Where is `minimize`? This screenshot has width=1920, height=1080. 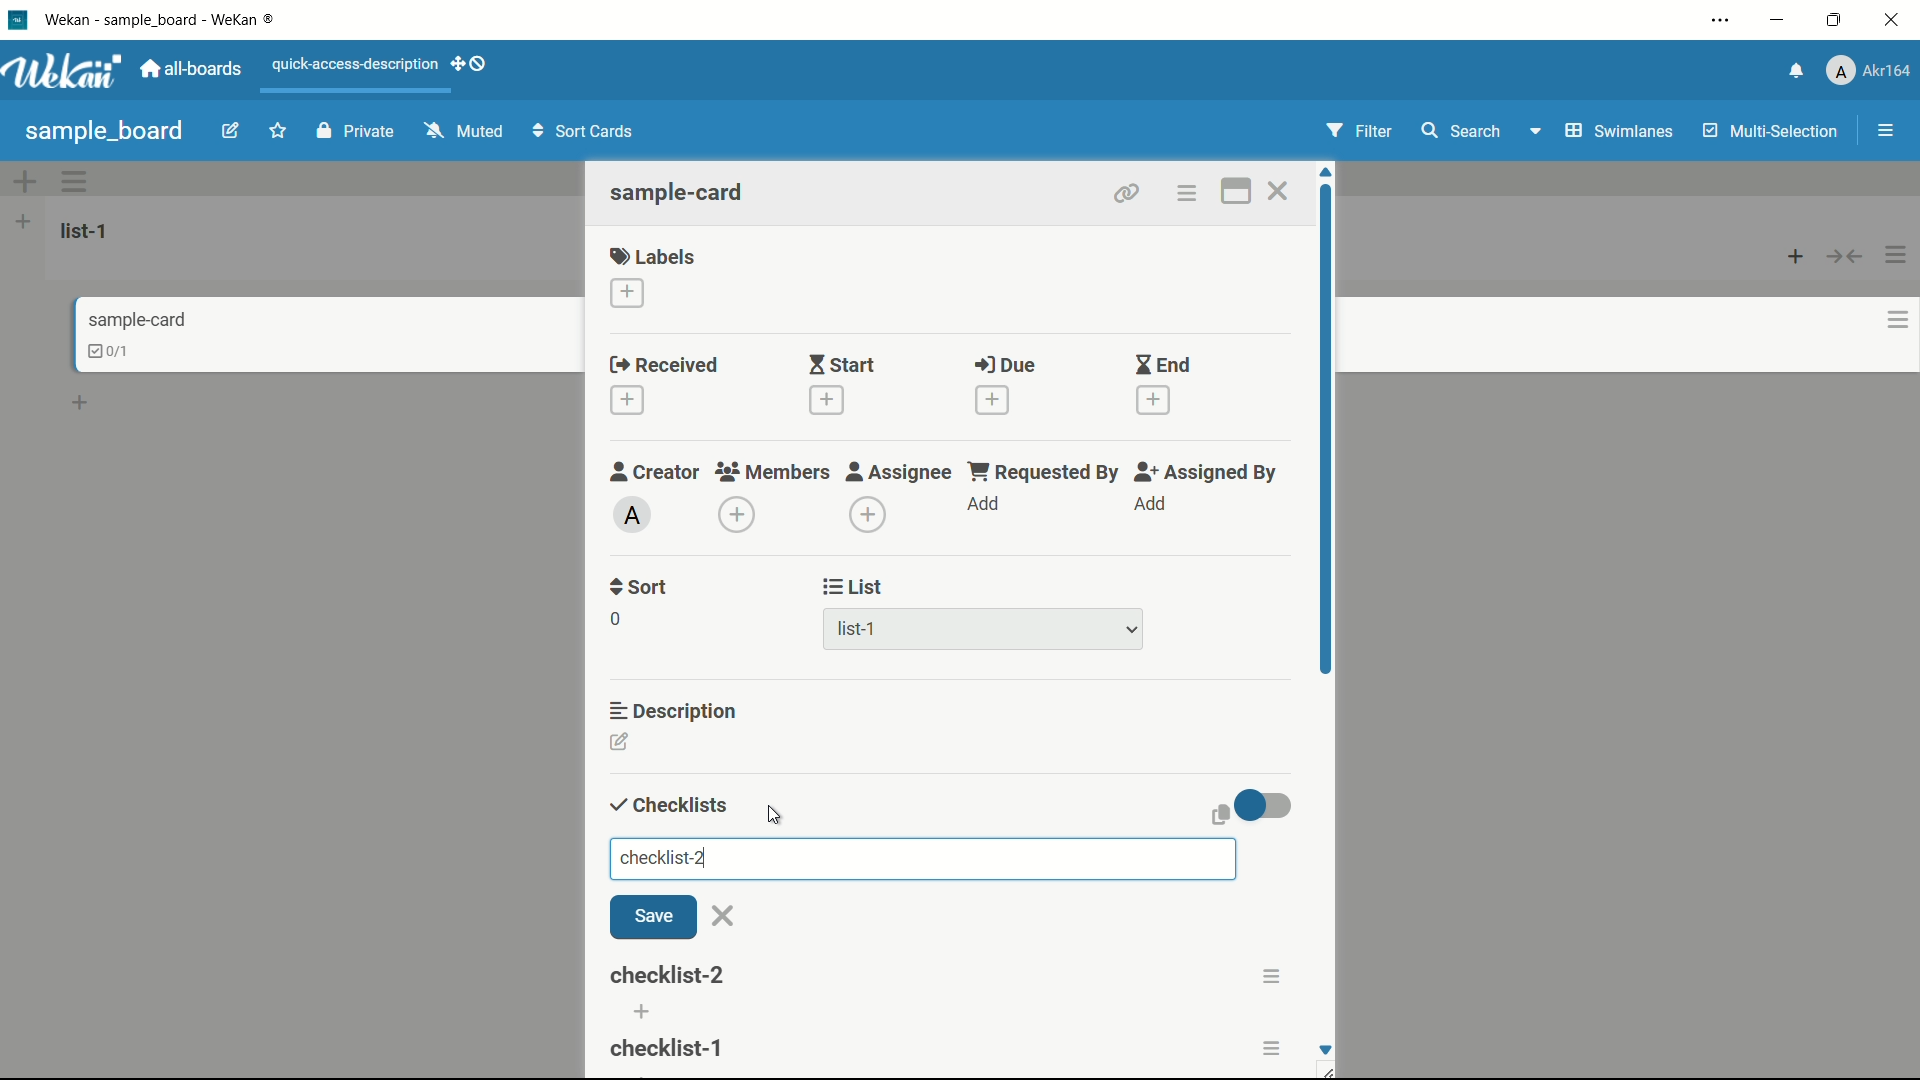
minimize is located at coordinates (1775, 21).